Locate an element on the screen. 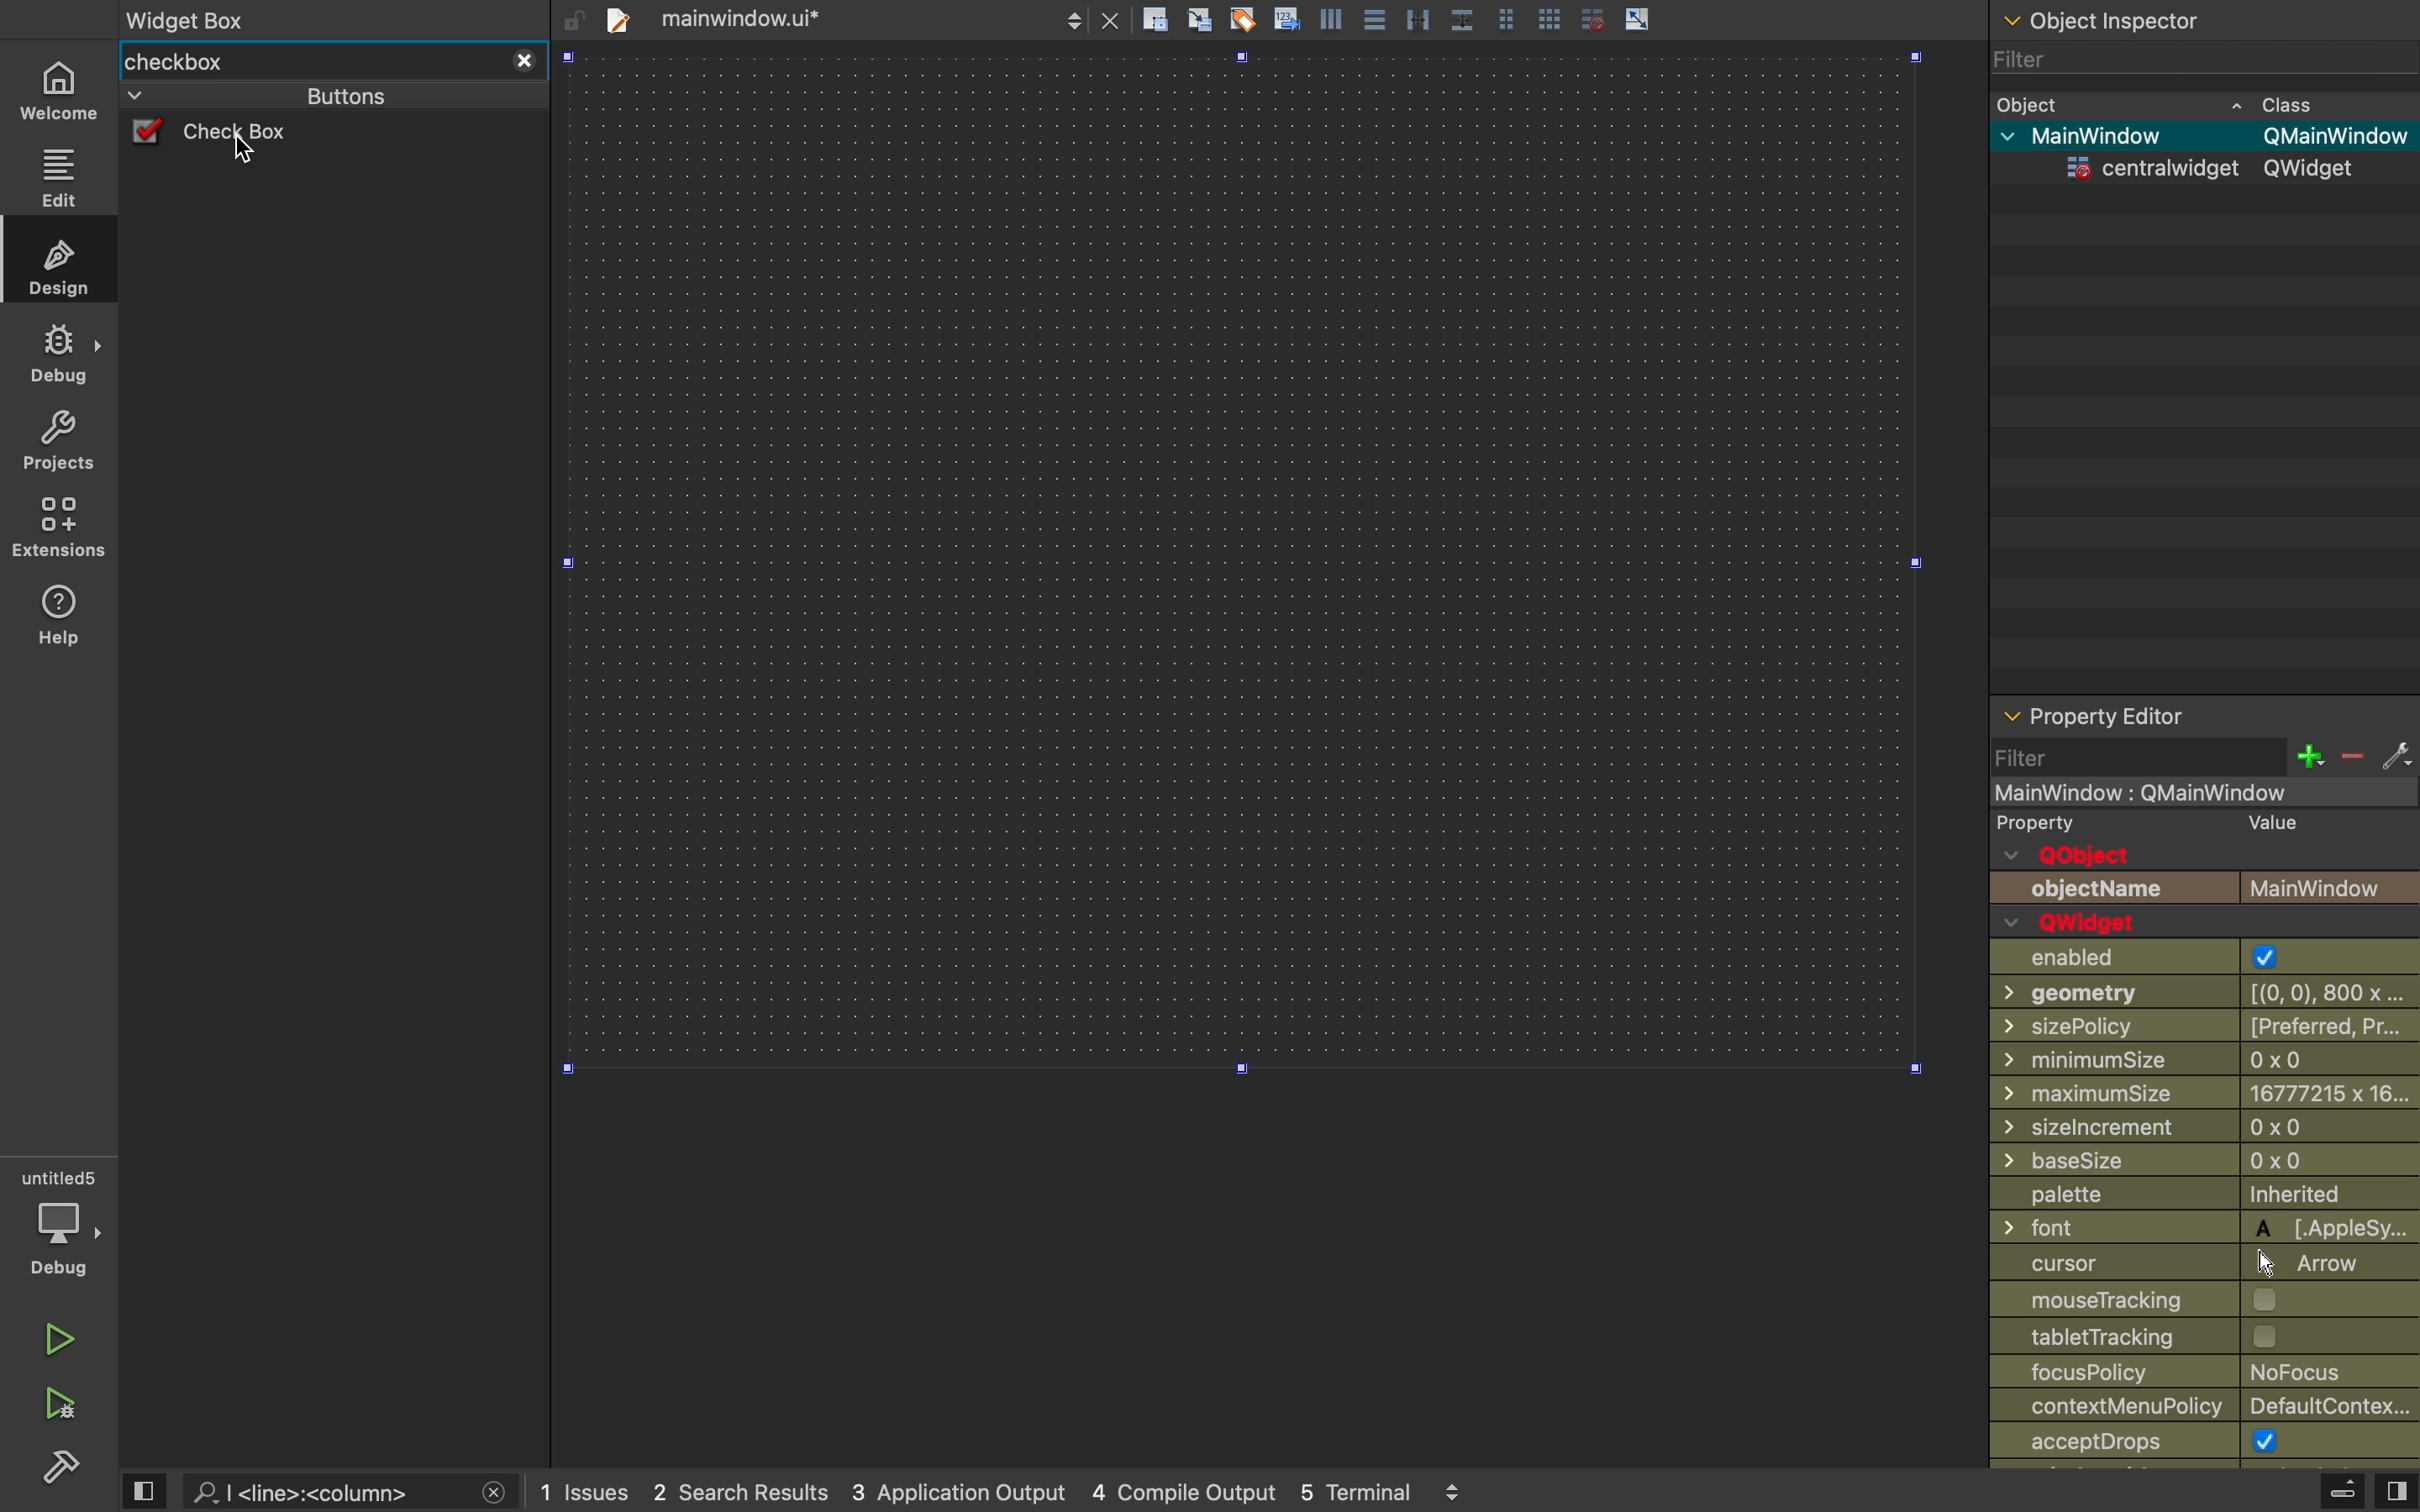  size policy is located at coordinates (2207, 1025).